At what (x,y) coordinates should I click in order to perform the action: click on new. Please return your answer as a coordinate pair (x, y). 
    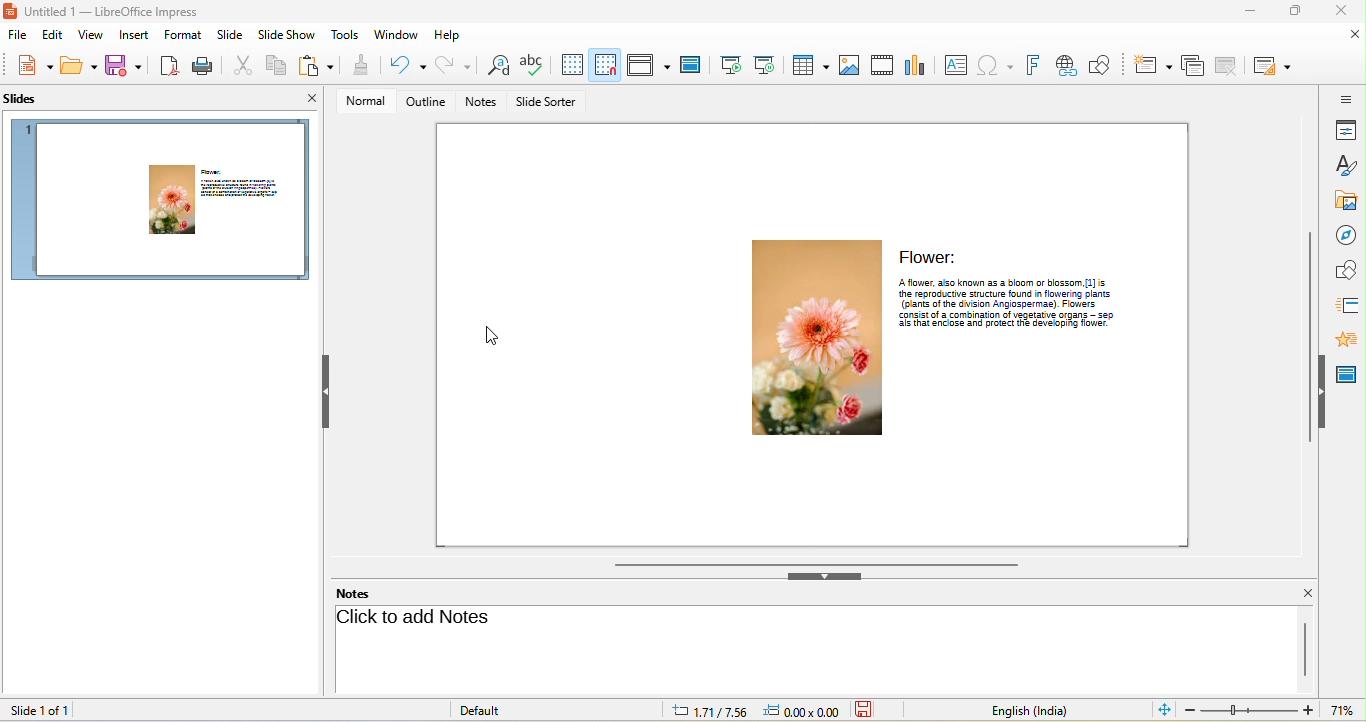
    Looking at the image, I should click on (31, 68).